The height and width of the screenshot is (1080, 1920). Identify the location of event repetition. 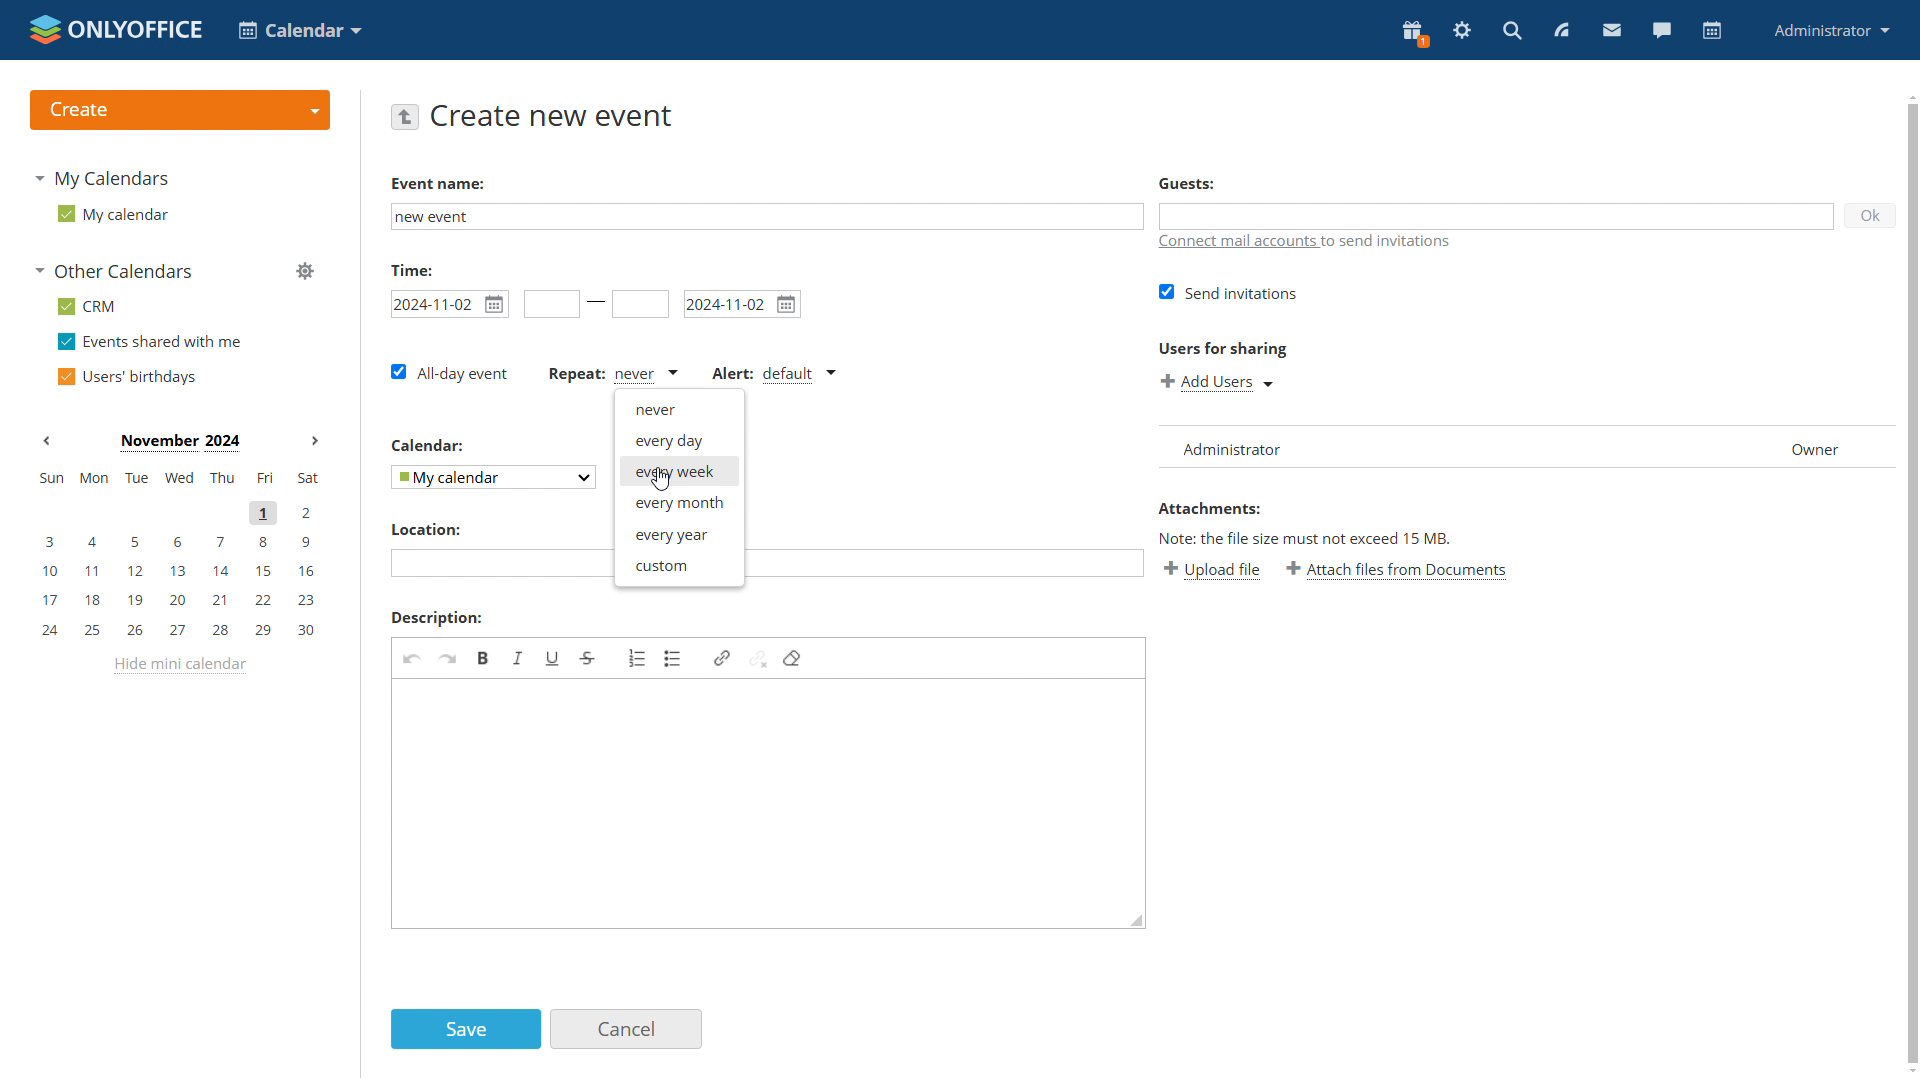
(610, 373).